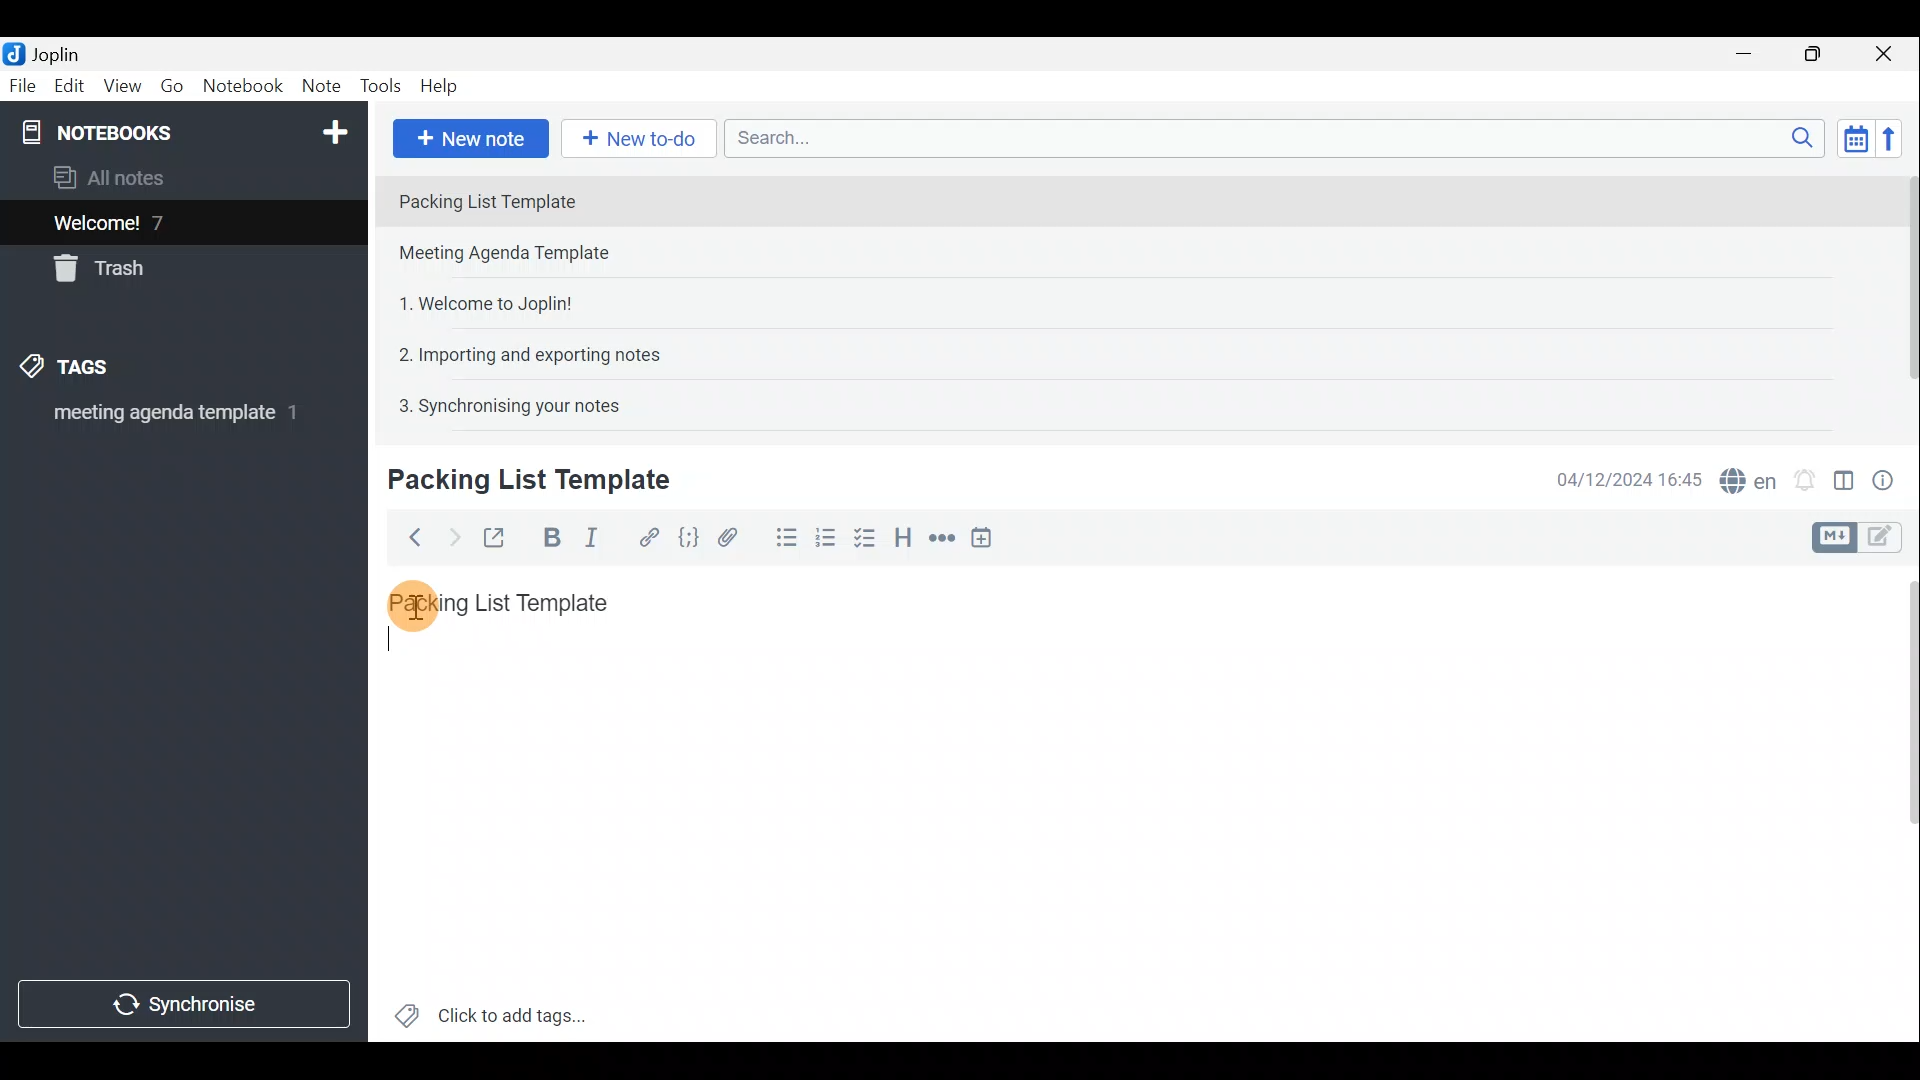  What do you see at coordinates (688, 536) in the screenshot?
I see `Code` at bounding box center [688, 536].